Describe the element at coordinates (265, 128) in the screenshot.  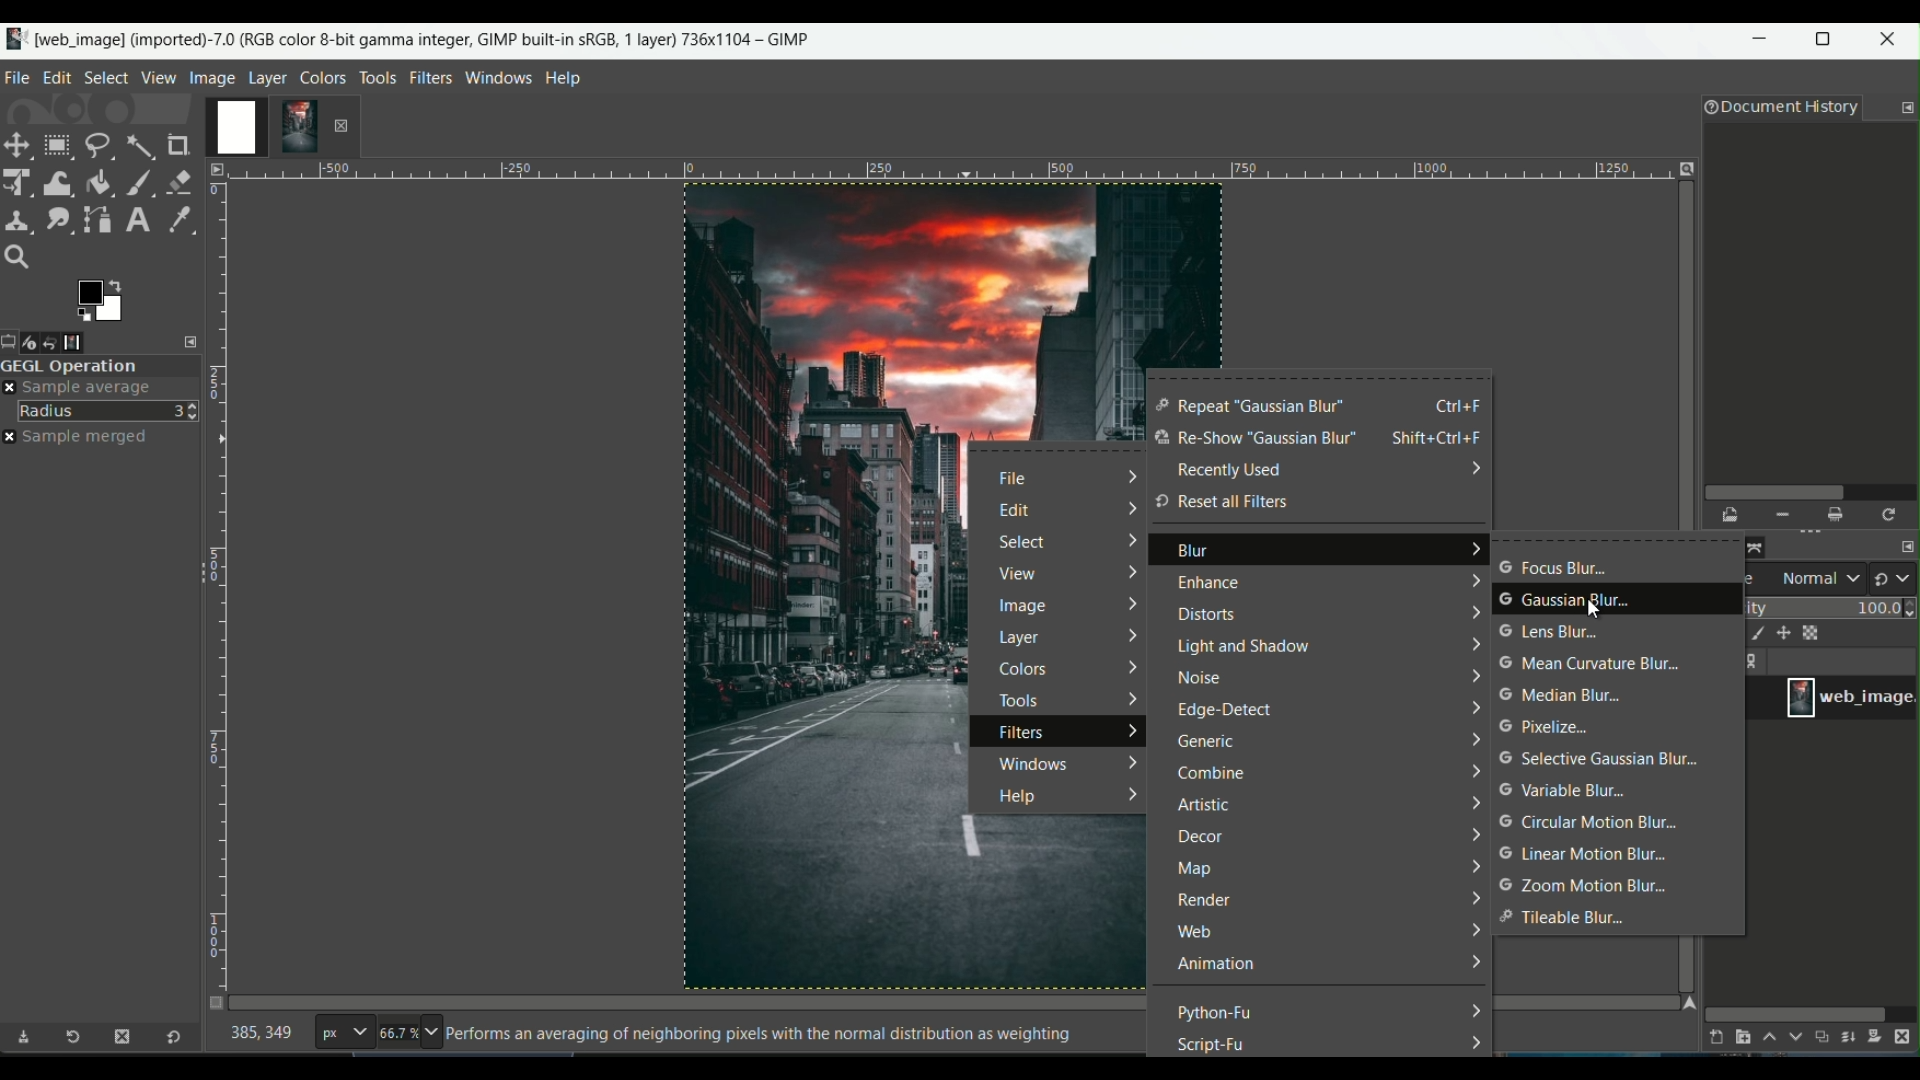
I see `imported image` at that location.